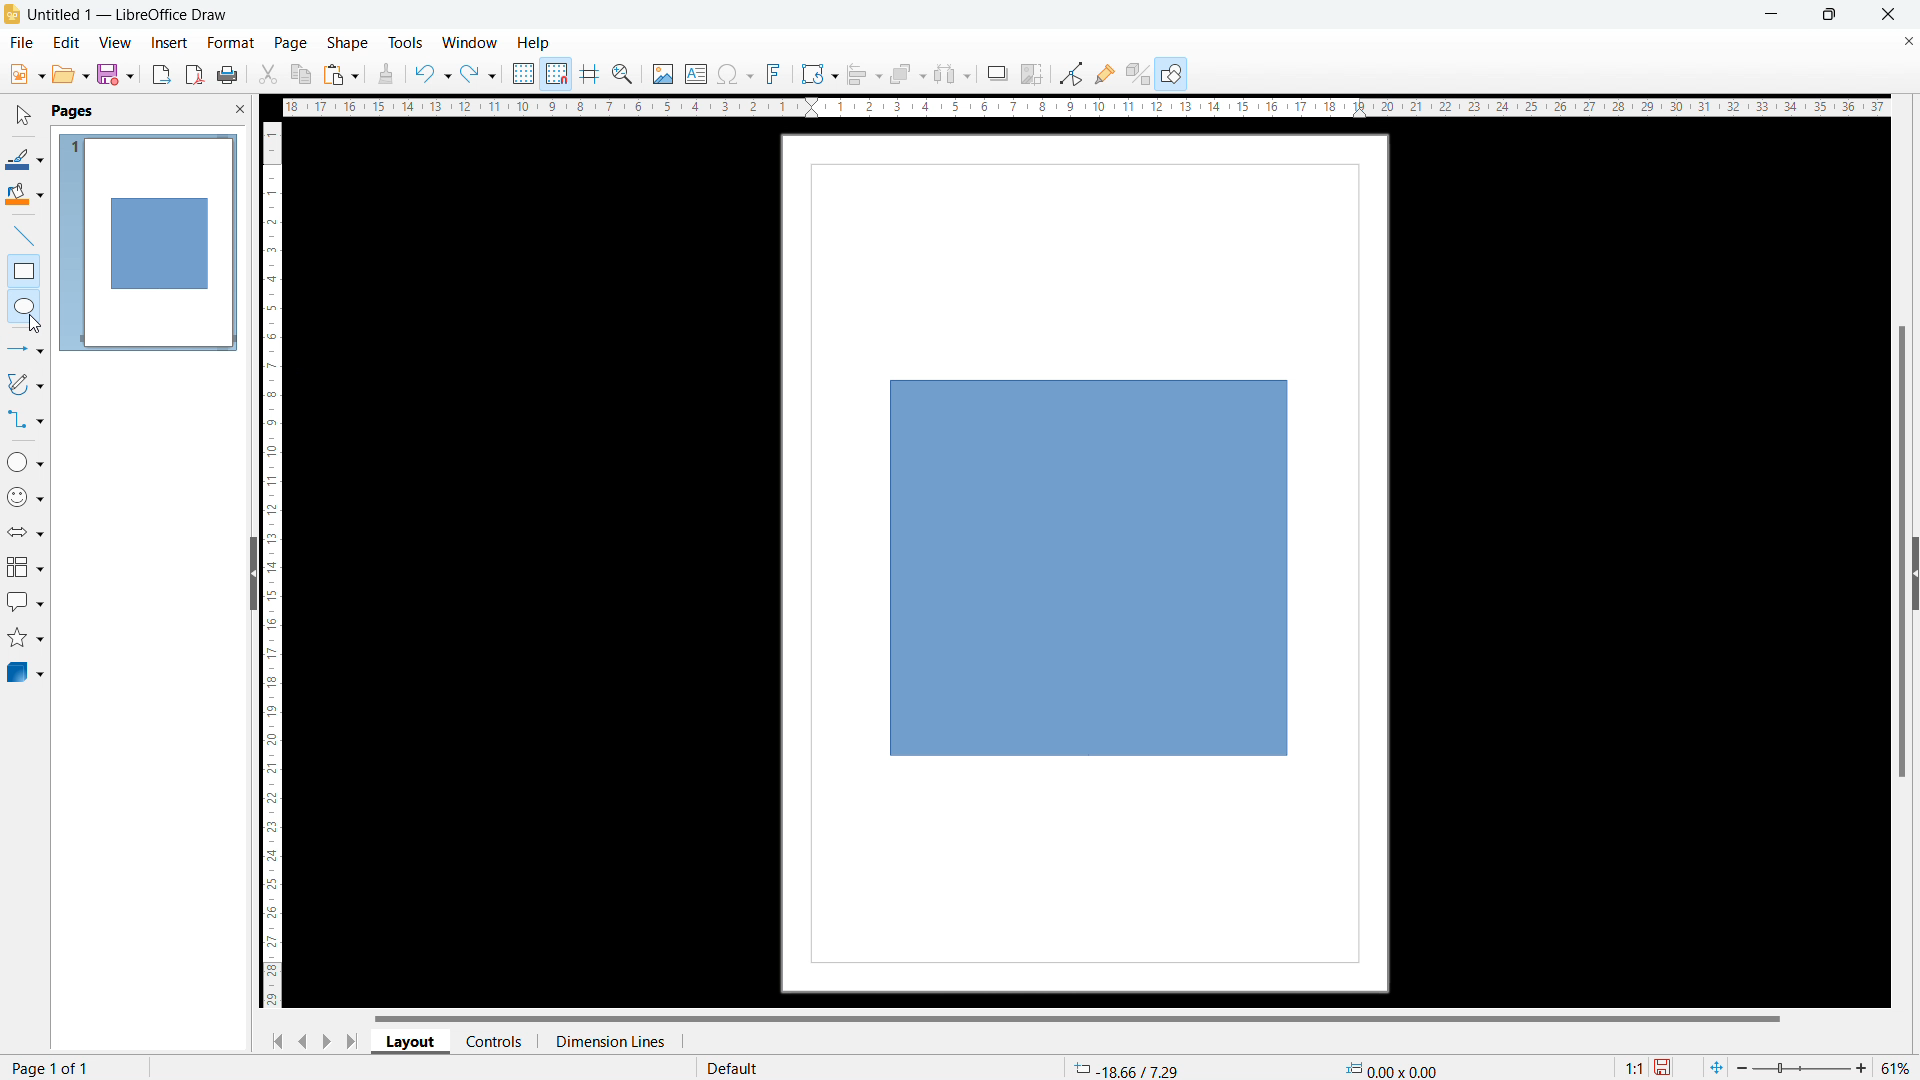 This screenshot has width=1920, height=1080. I want to click on go to next page, so click(326, 1040).